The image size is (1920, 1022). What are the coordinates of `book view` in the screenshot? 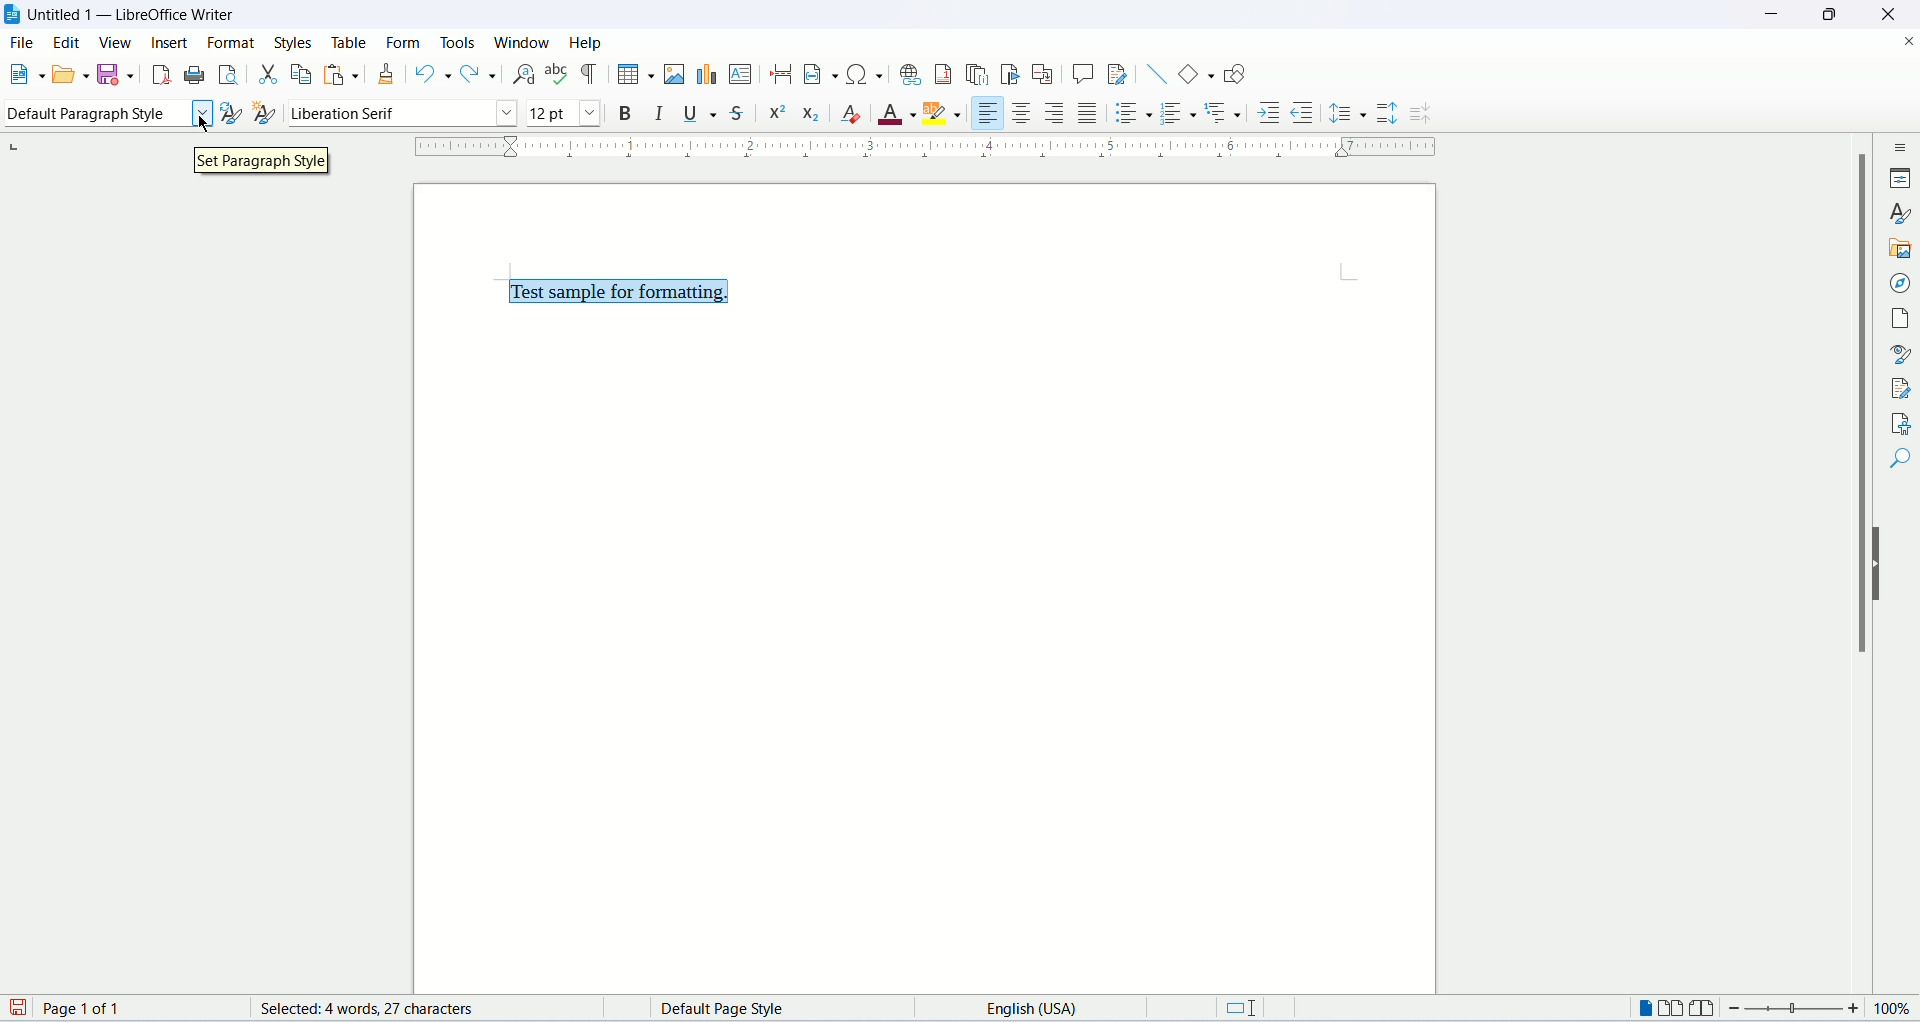 It's located at (1705, 1008).